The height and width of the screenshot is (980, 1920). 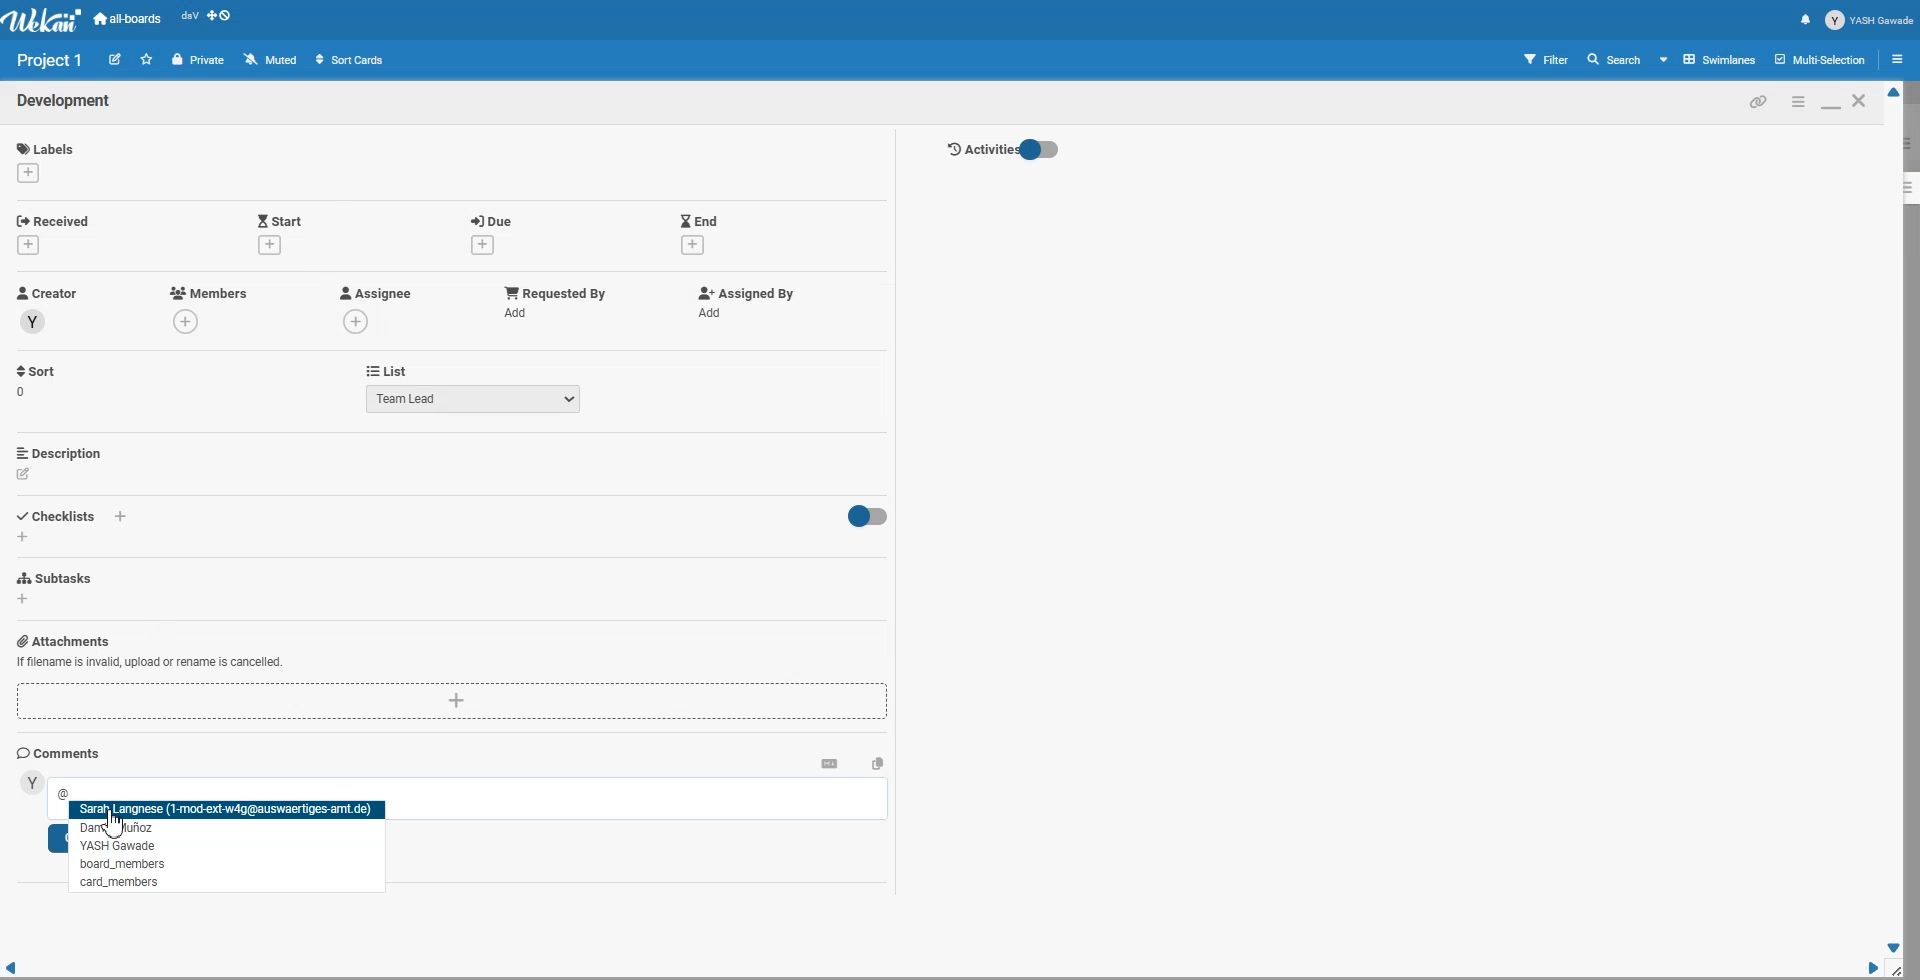 What do you see at coordinates (226, 810) in the screenshot?
I see `tag People` at bounding box center [226, 810].